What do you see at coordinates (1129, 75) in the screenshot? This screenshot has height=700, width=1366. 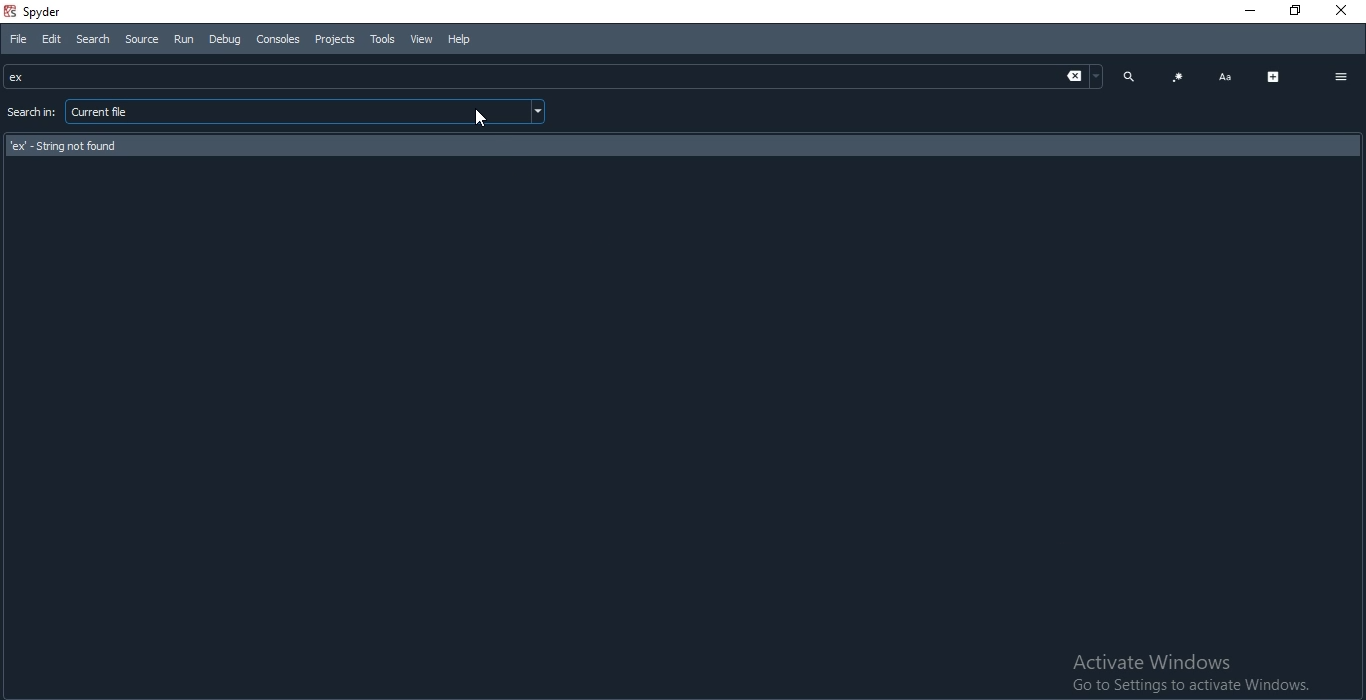 I see `search` at bounding box center [1129, 75].